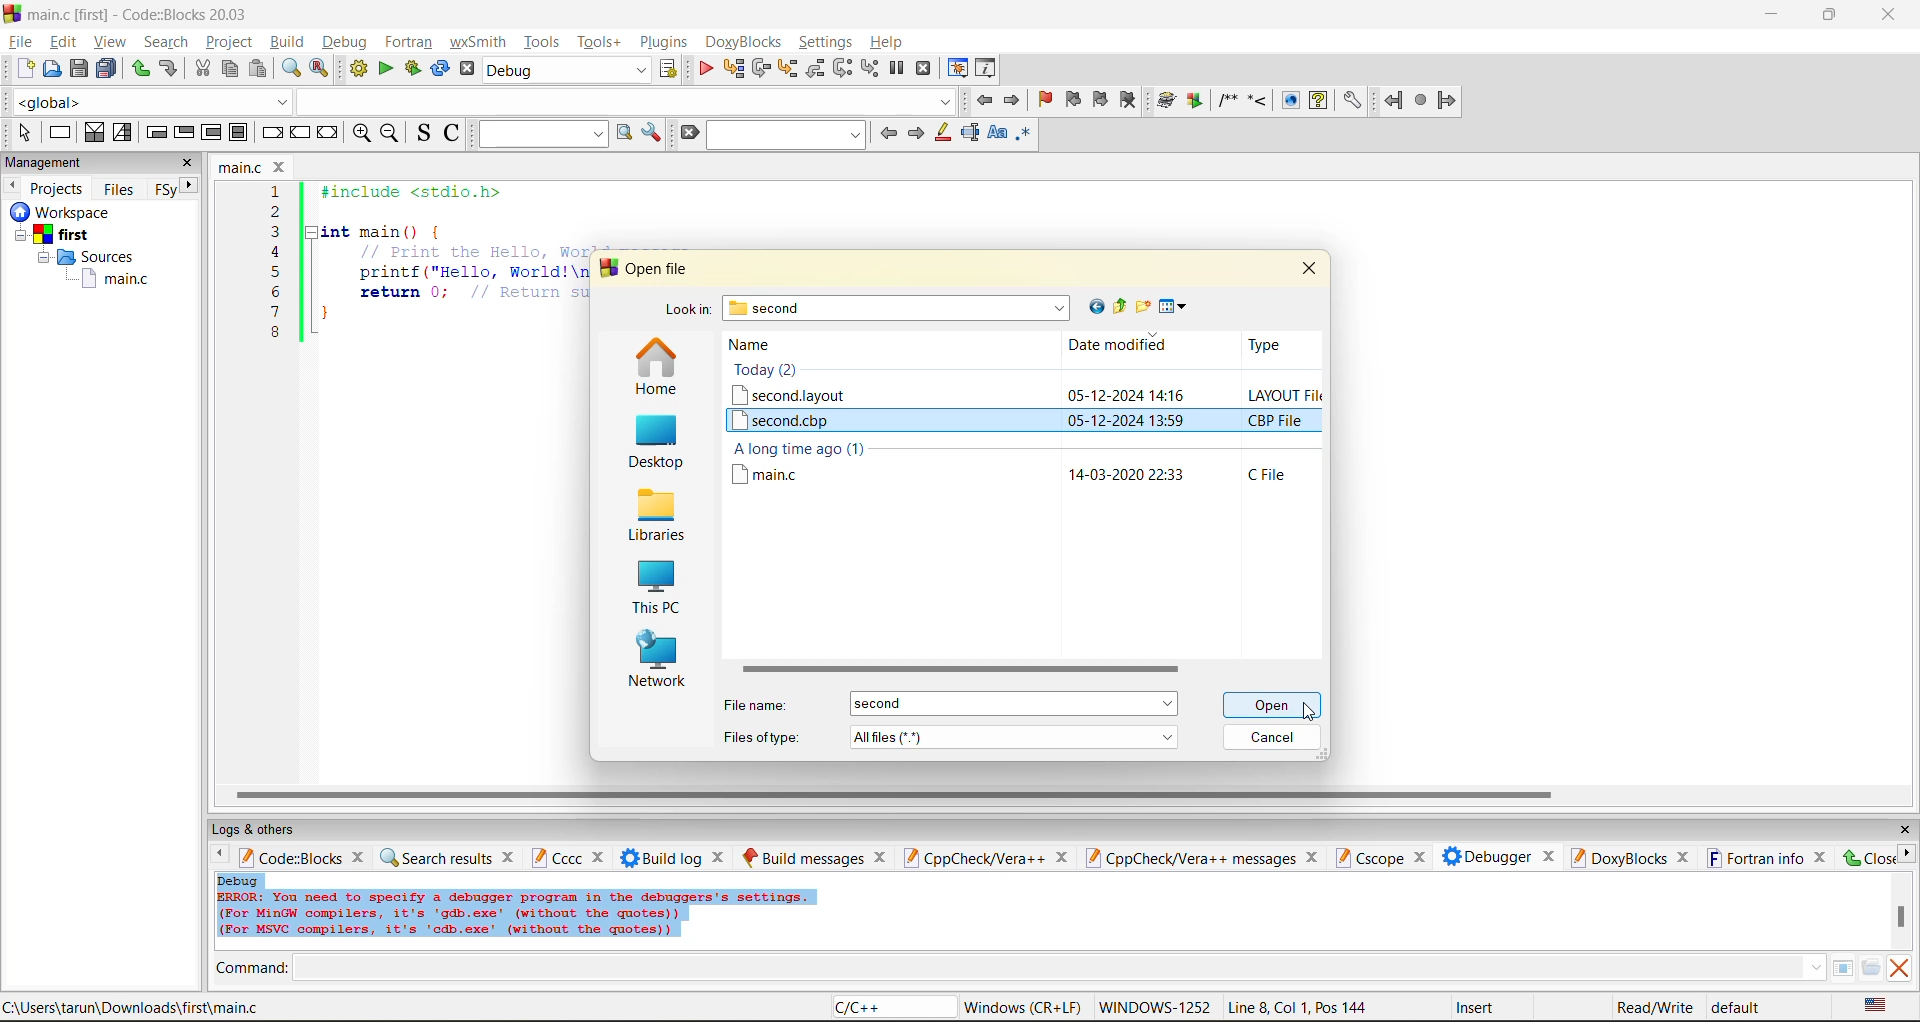 This screenshot has height=1022, width=1920. I want to click on Fsy, so click(164, 190).